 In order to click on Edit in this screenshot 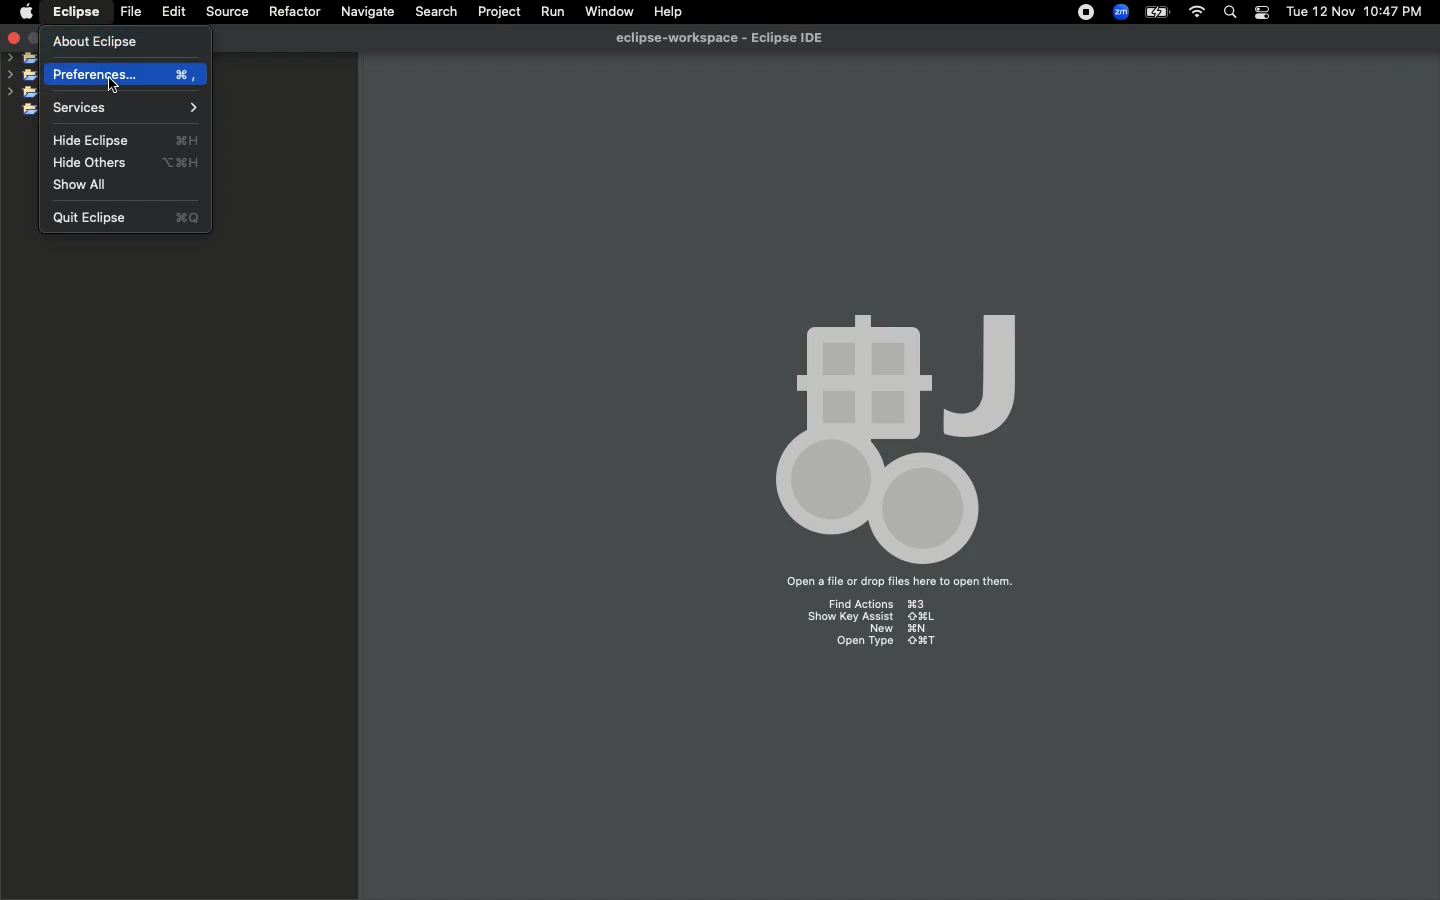, I will do `click(172, 12)`.